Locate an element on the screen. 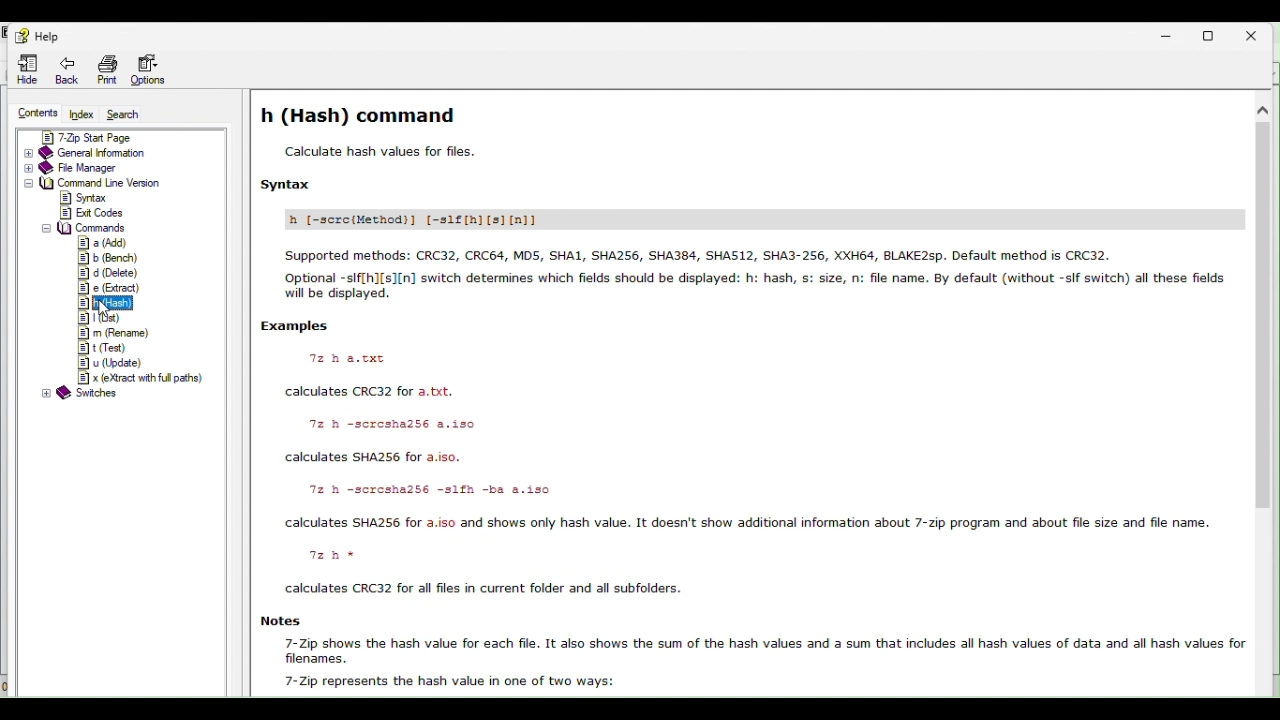 The image size is (1280, 720). content is located at coordinates (36, 111).